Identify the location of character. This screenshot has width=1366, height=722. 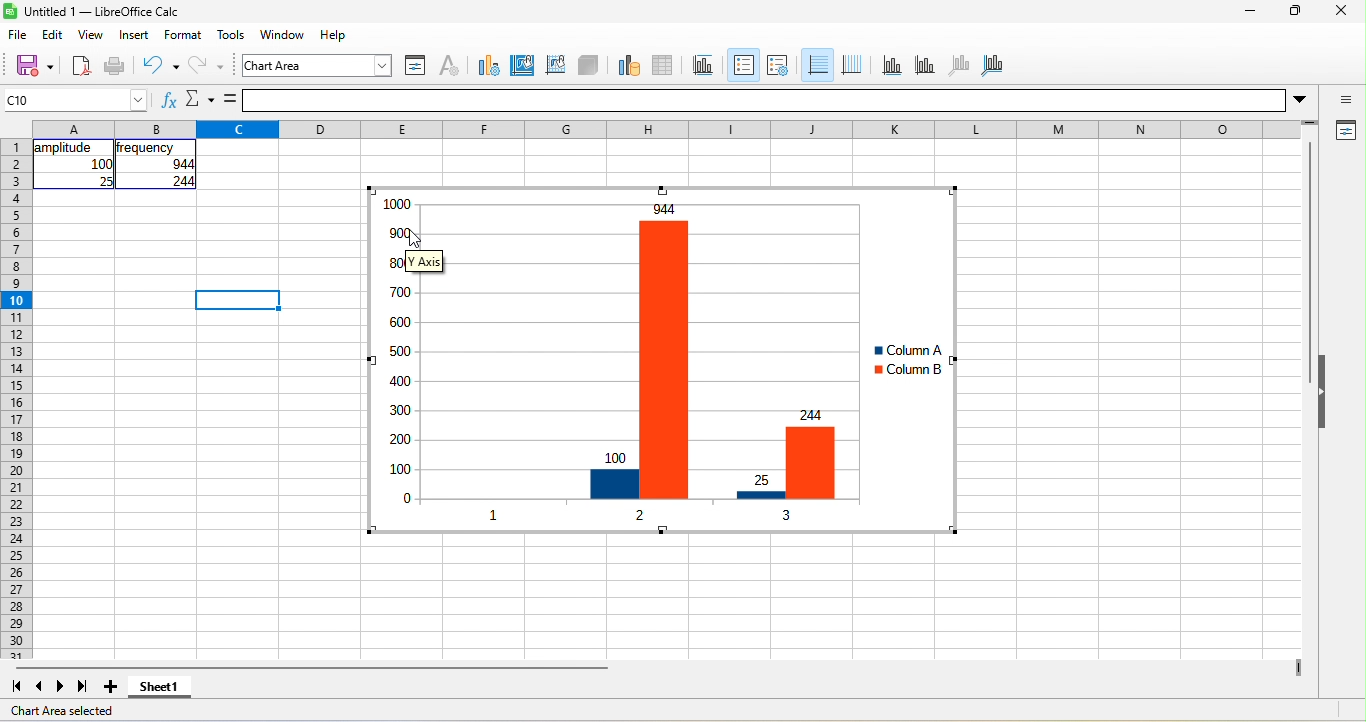
(448, 65).